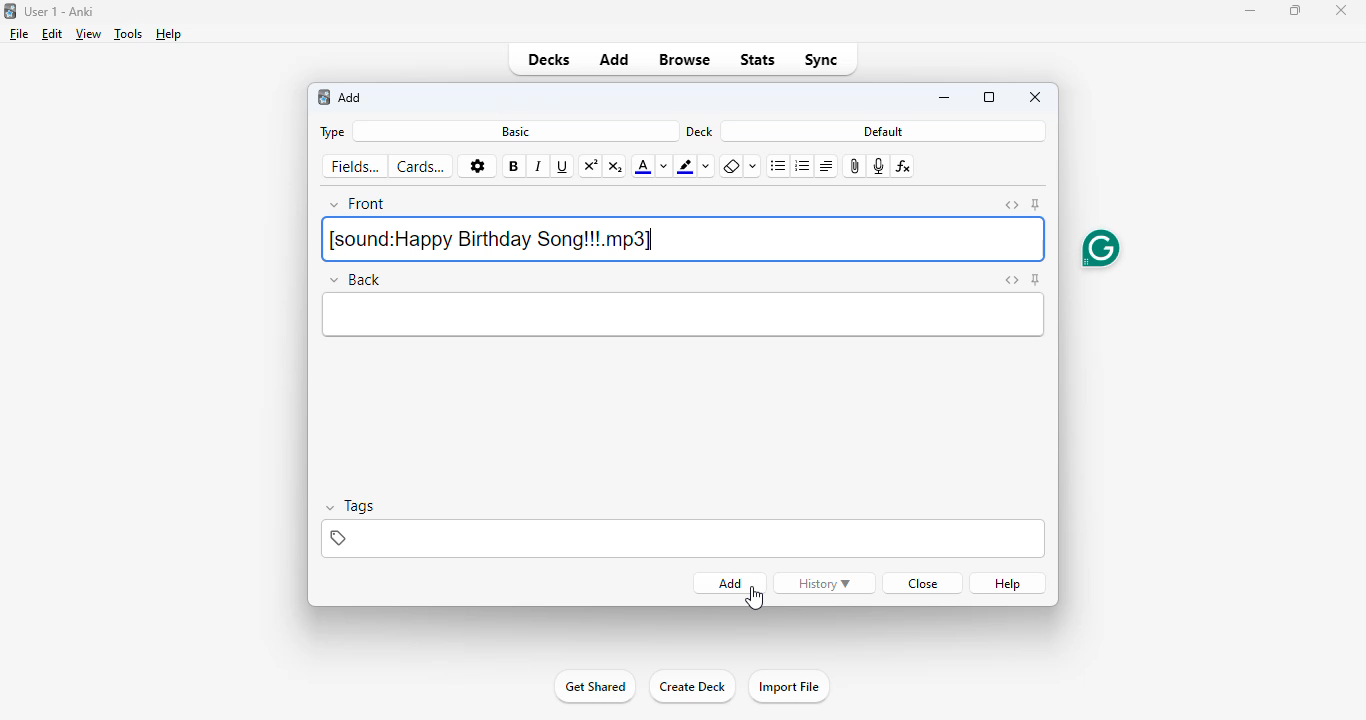  What do you see at coordinates (591, 167) in the screenshot?
I see `superscript` at bounding box center [591, 167].